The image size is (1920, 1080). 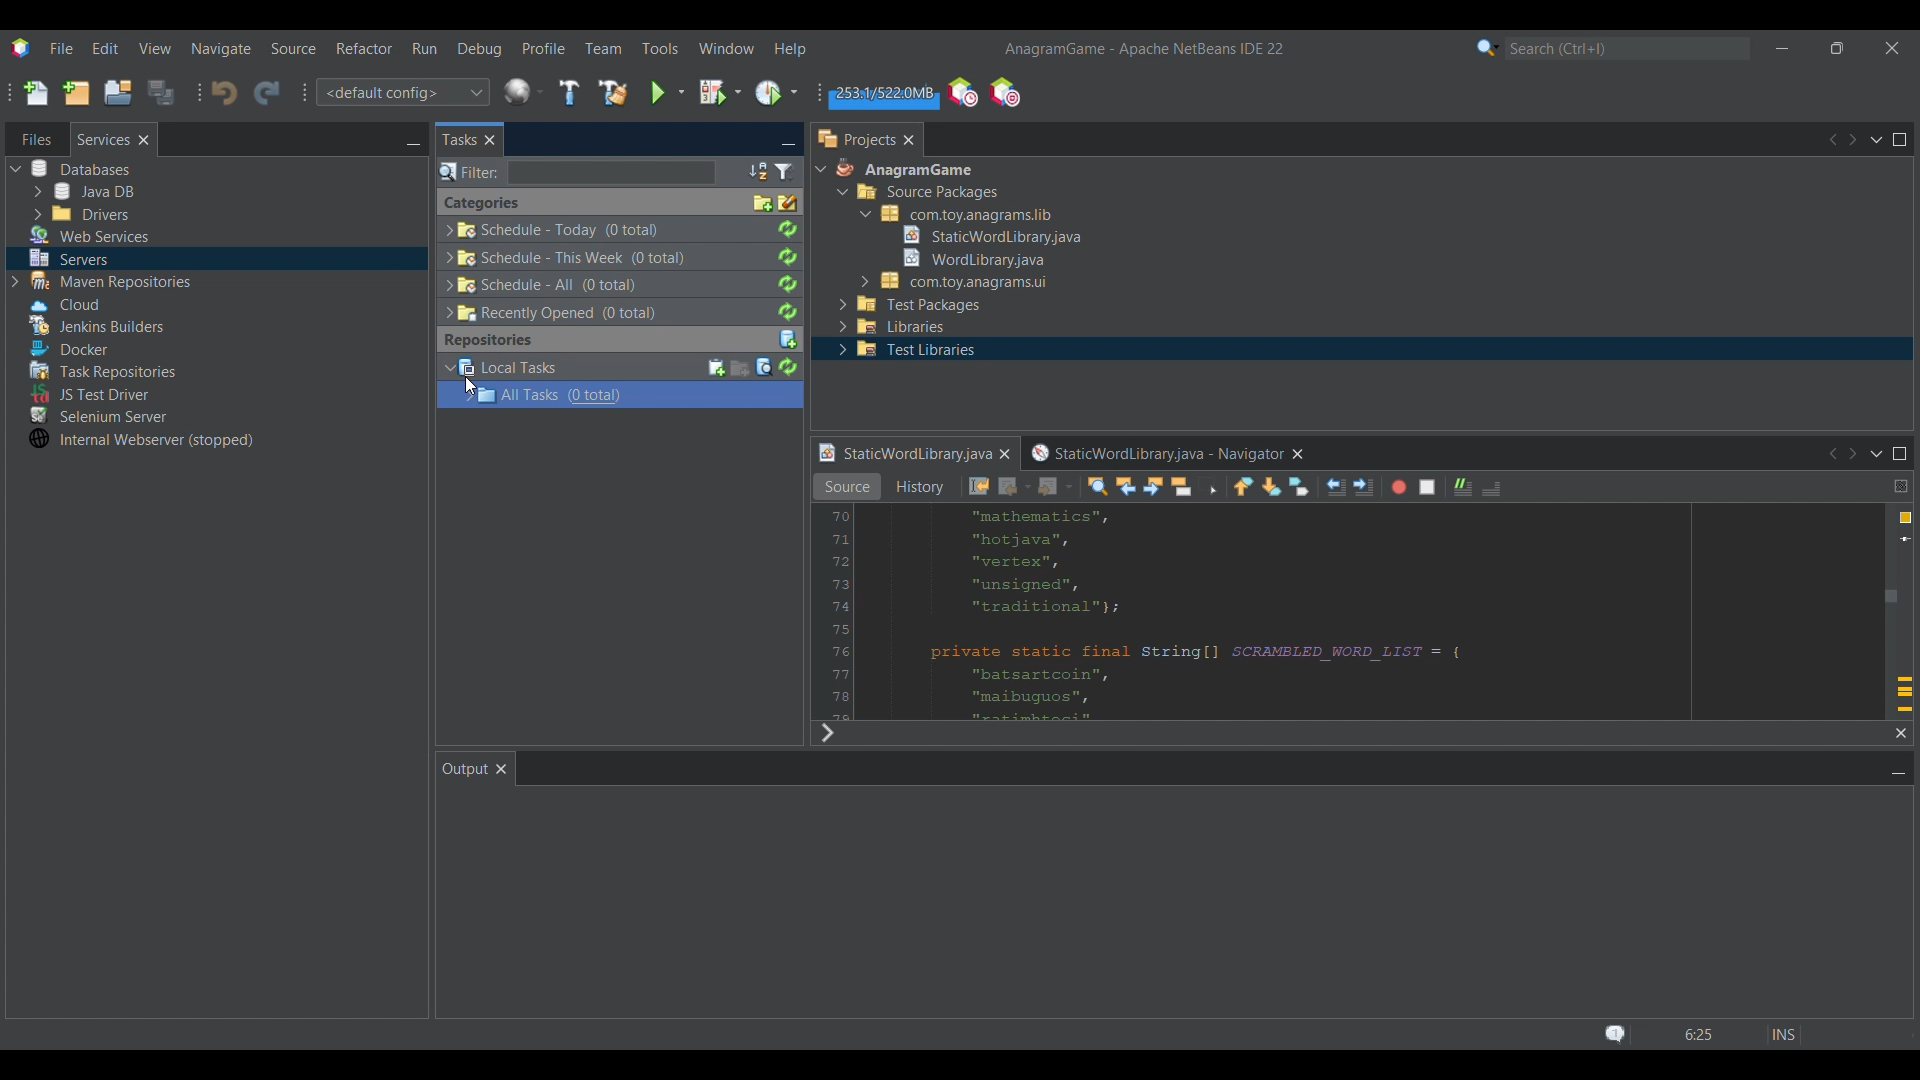 What do you see at coordinates (1051, 487) in the screenshot?
I see `` at bounding box center [1051, 487].